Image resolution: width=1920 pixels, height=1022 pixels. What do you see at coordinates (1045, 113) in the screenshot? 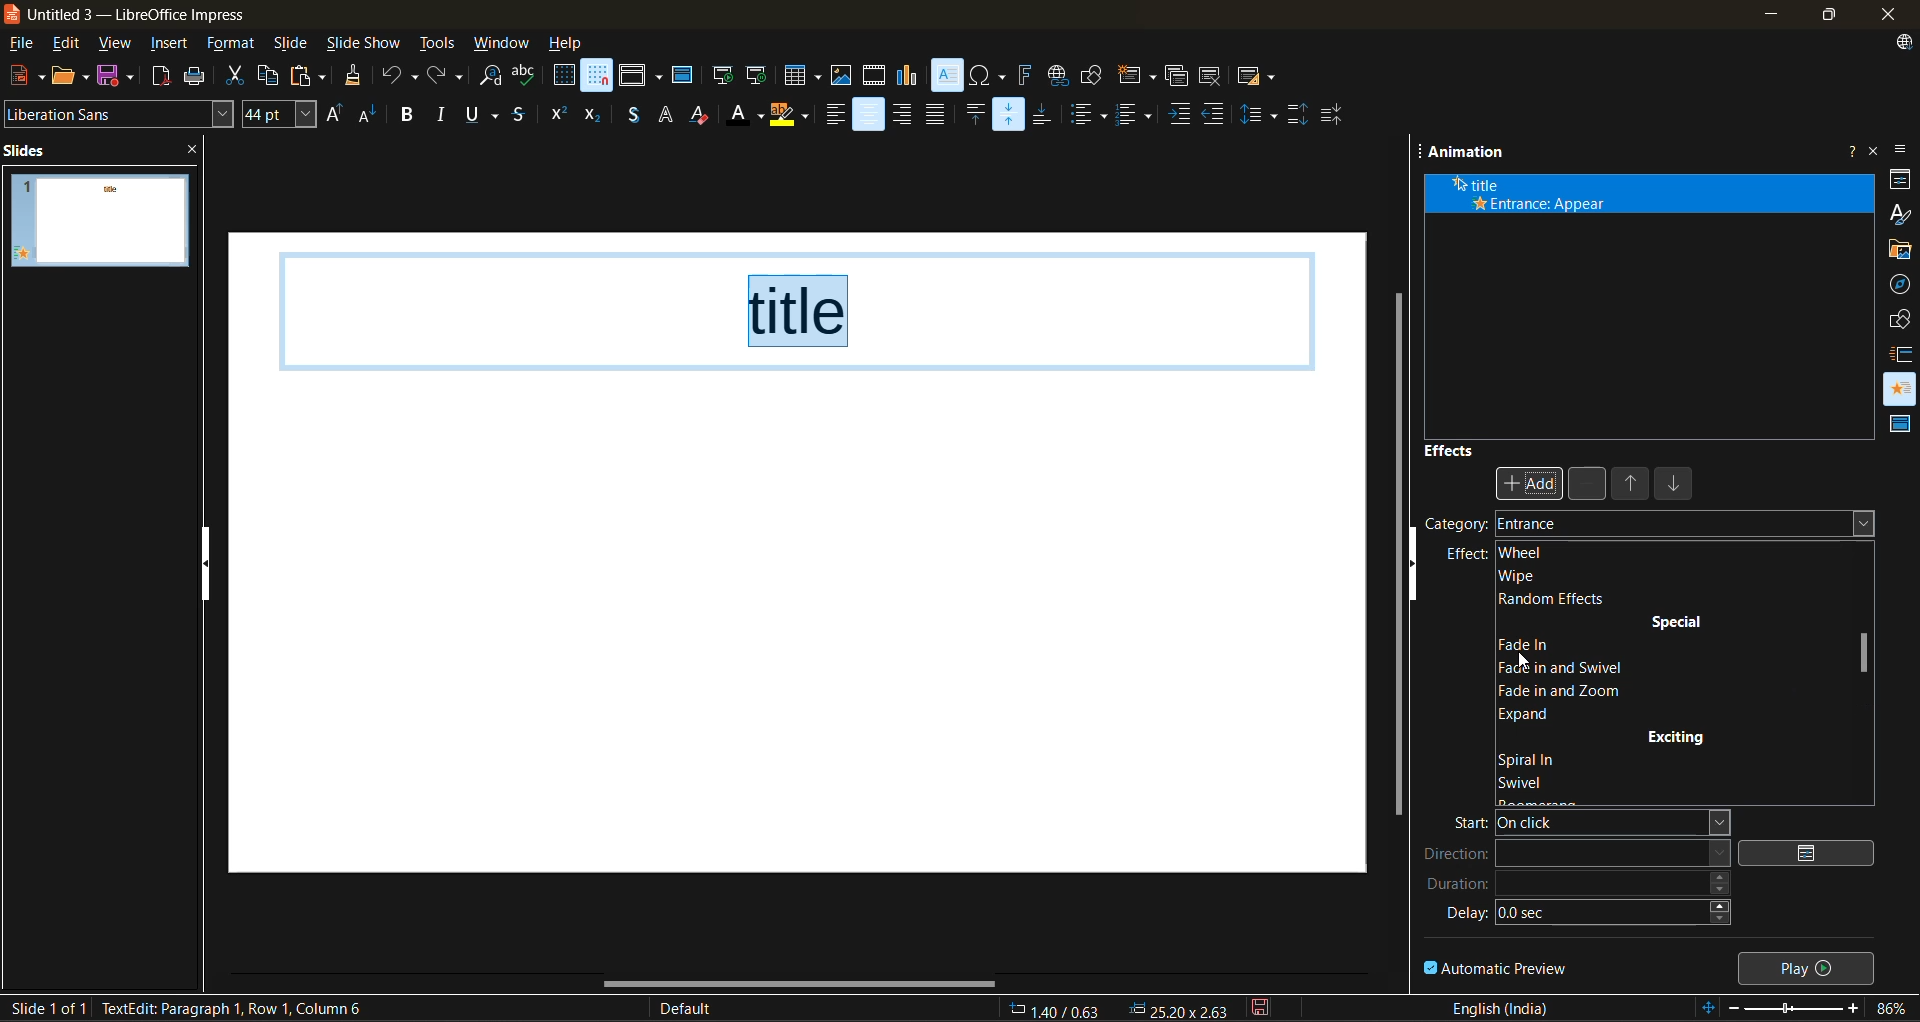
I see `align bottom` at bounding box center [1045, 113].